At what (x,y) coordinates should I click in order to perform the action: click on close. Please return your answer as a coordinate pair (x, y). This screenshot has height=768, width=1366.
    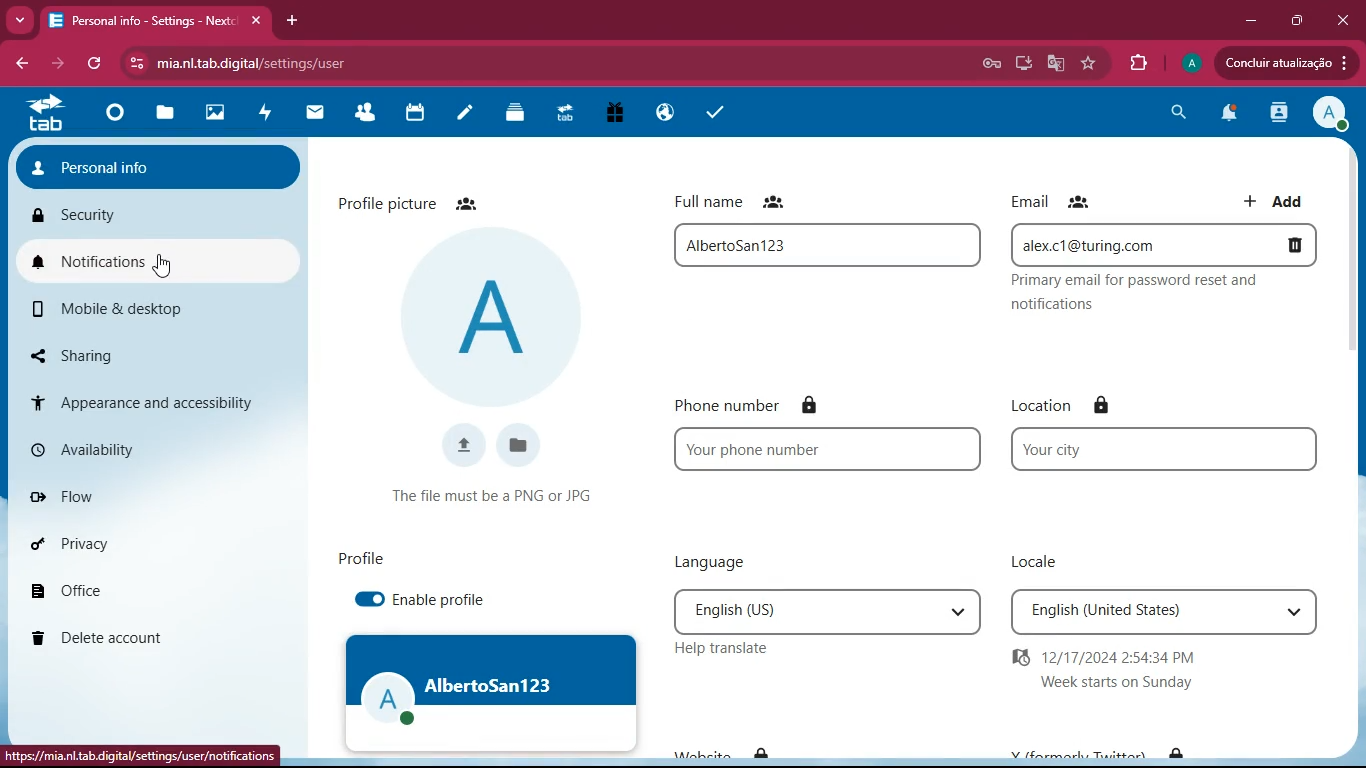
    Looking at the image, I should click on (1346, 18).